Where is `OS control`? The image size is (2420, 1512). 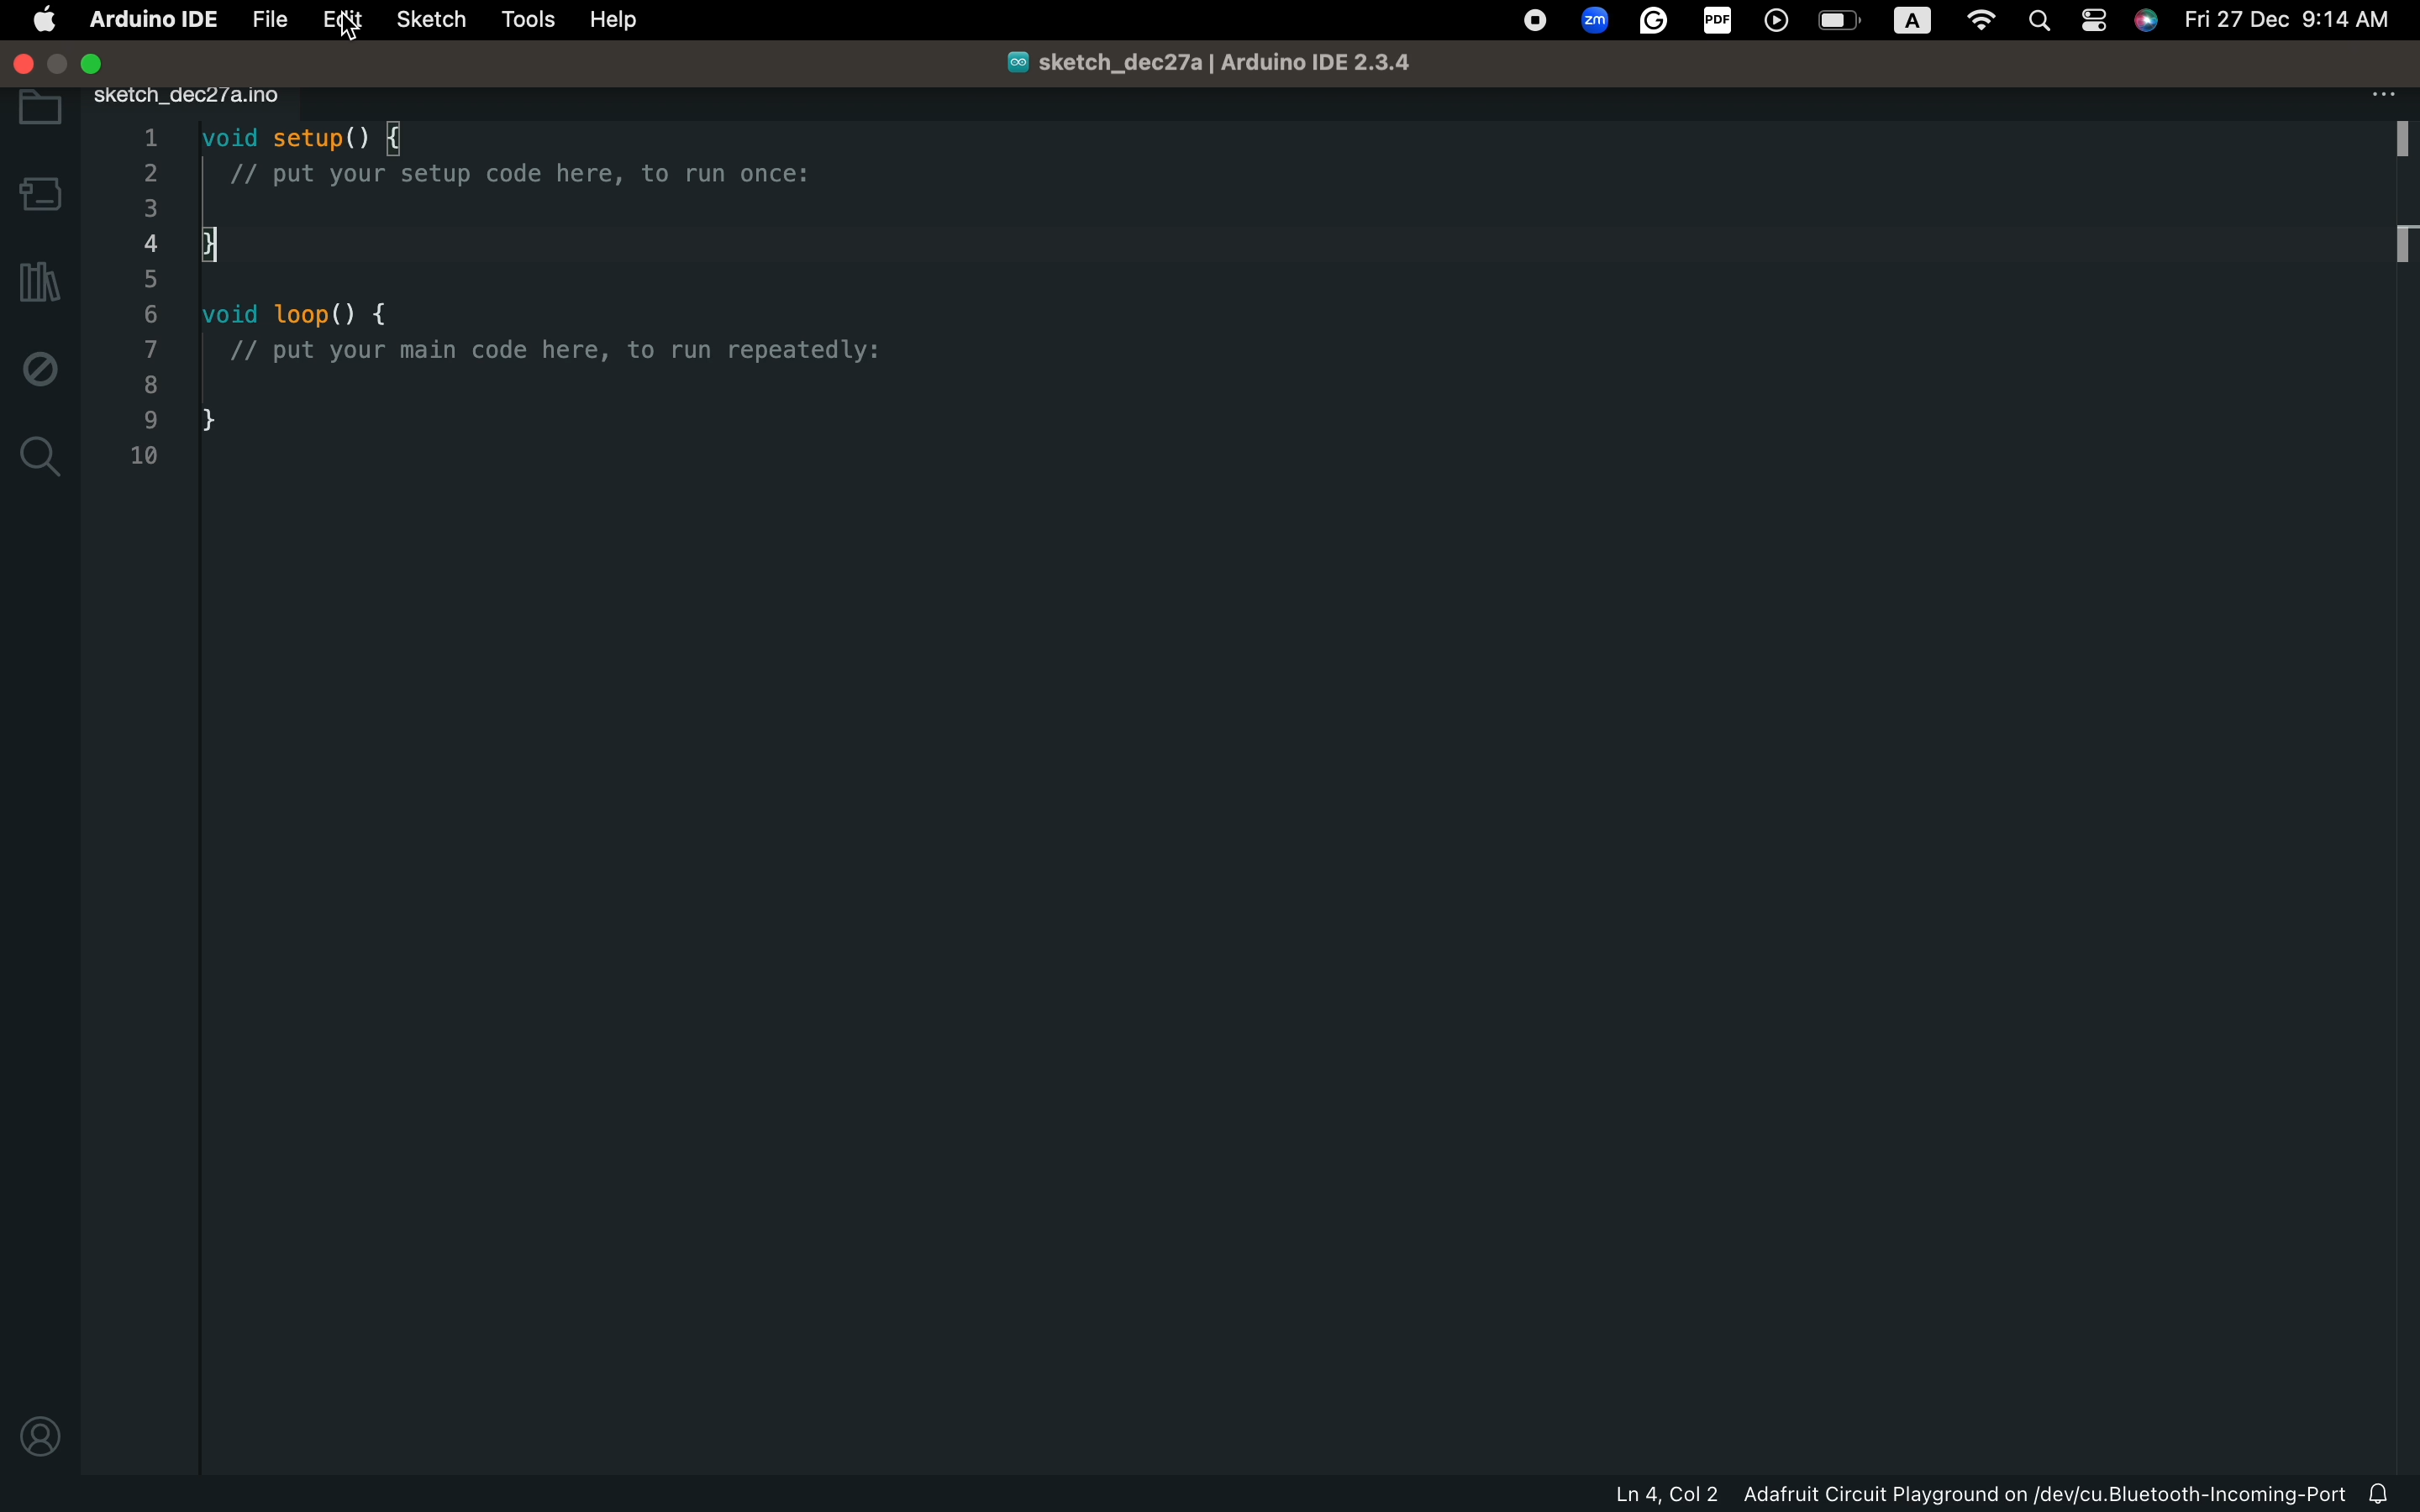
OS control is located at coordinates (1835, 19).